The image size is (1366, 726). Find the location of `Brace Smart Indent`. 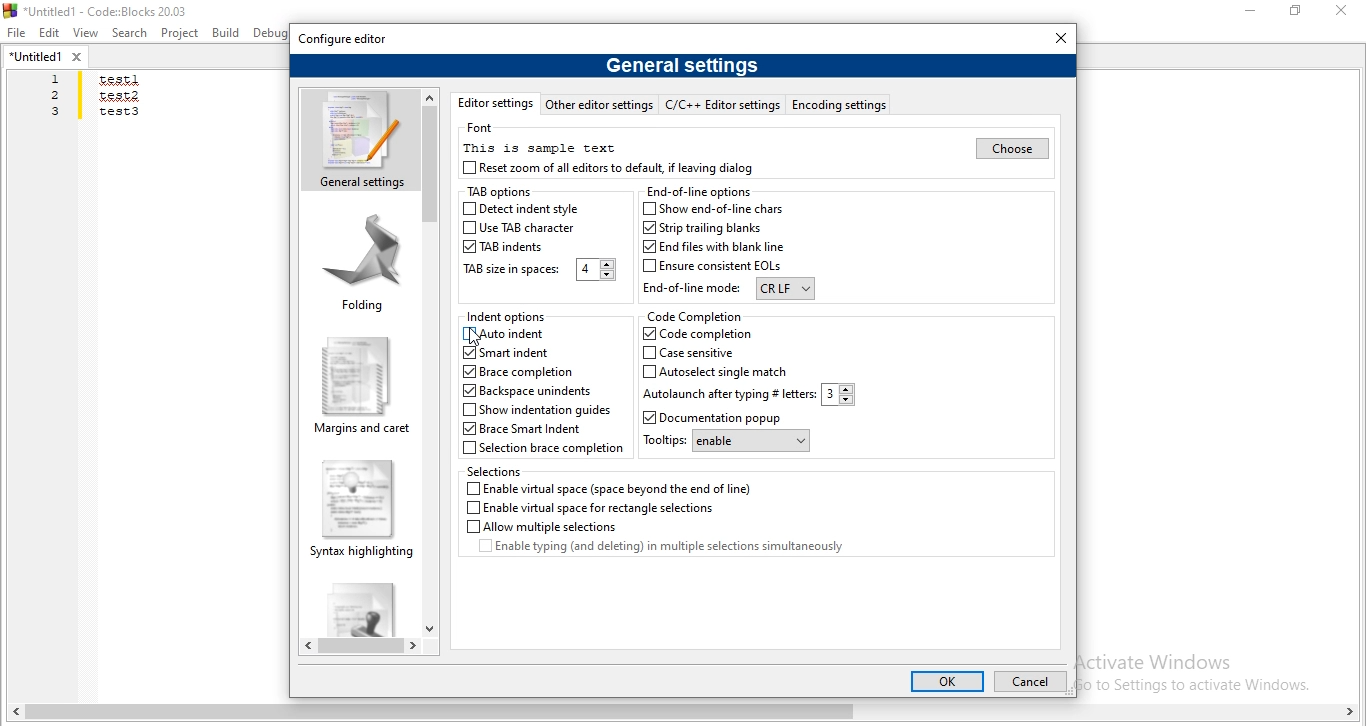

Brace Smart Indent is located at coordinates (527, 430).